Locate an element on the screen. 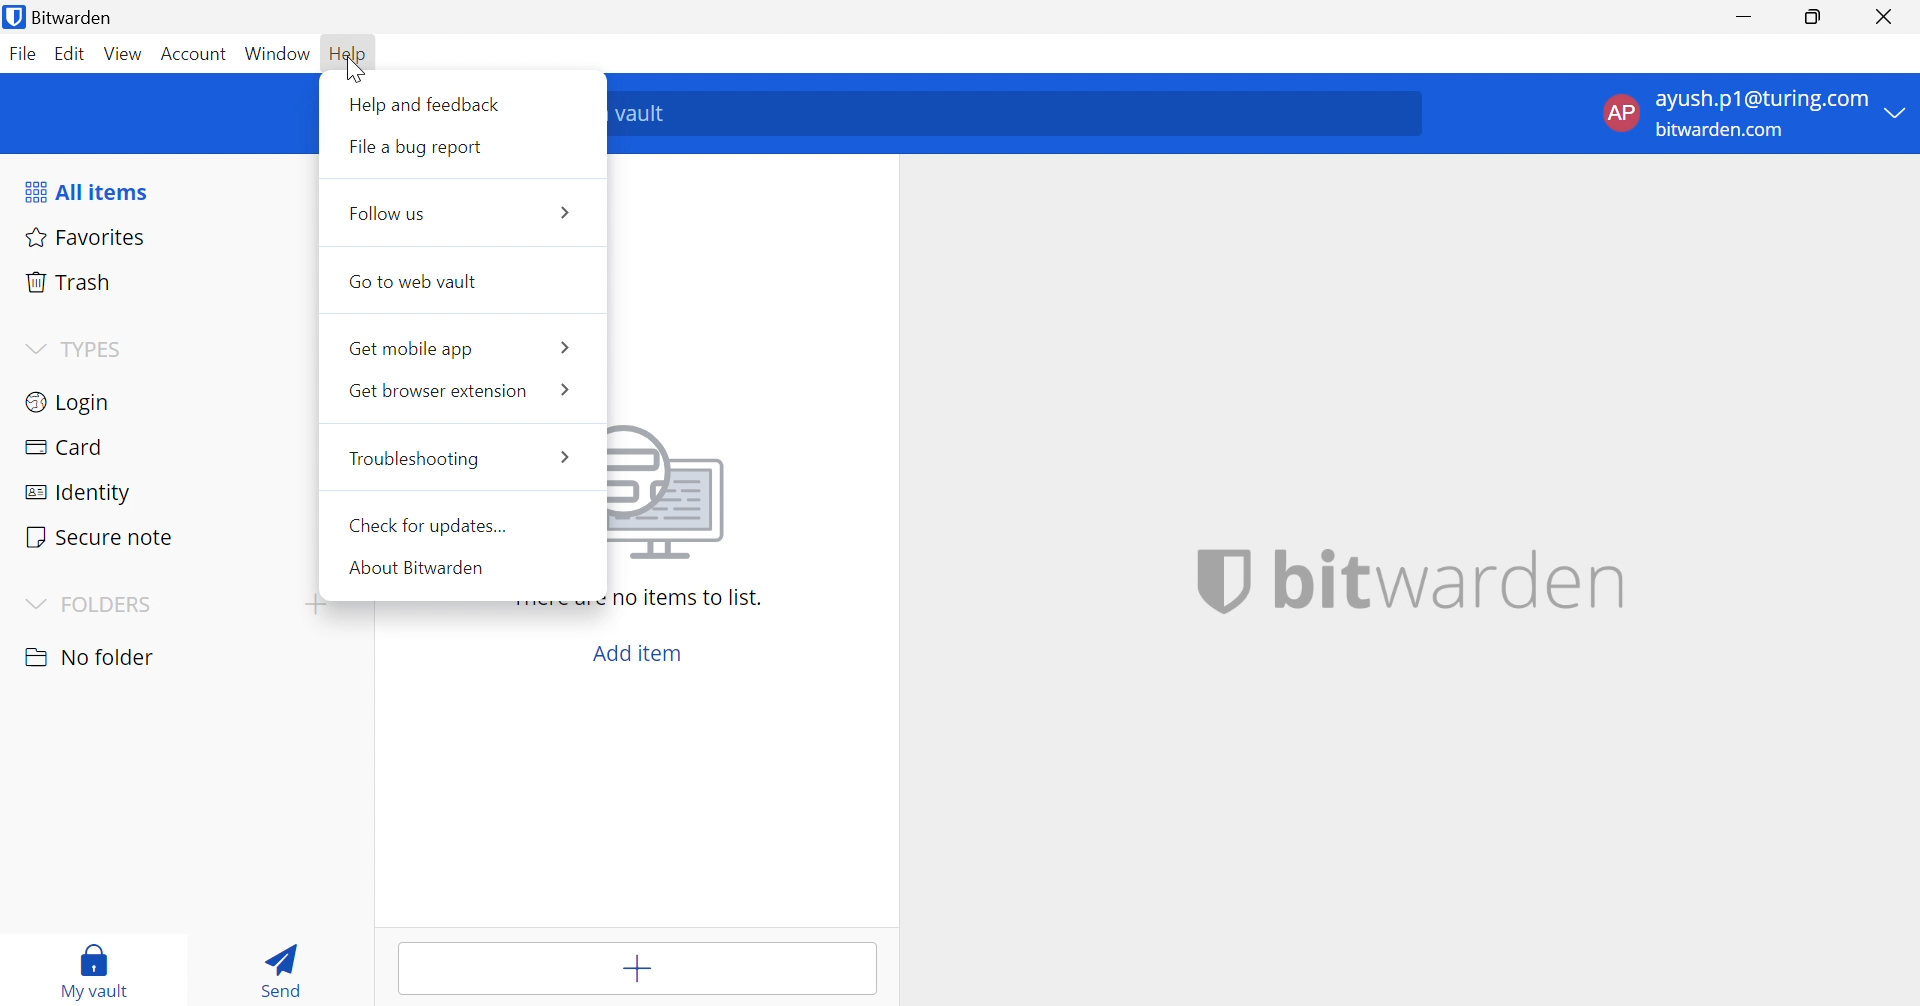  Add item is located at coordinates (640, 654).